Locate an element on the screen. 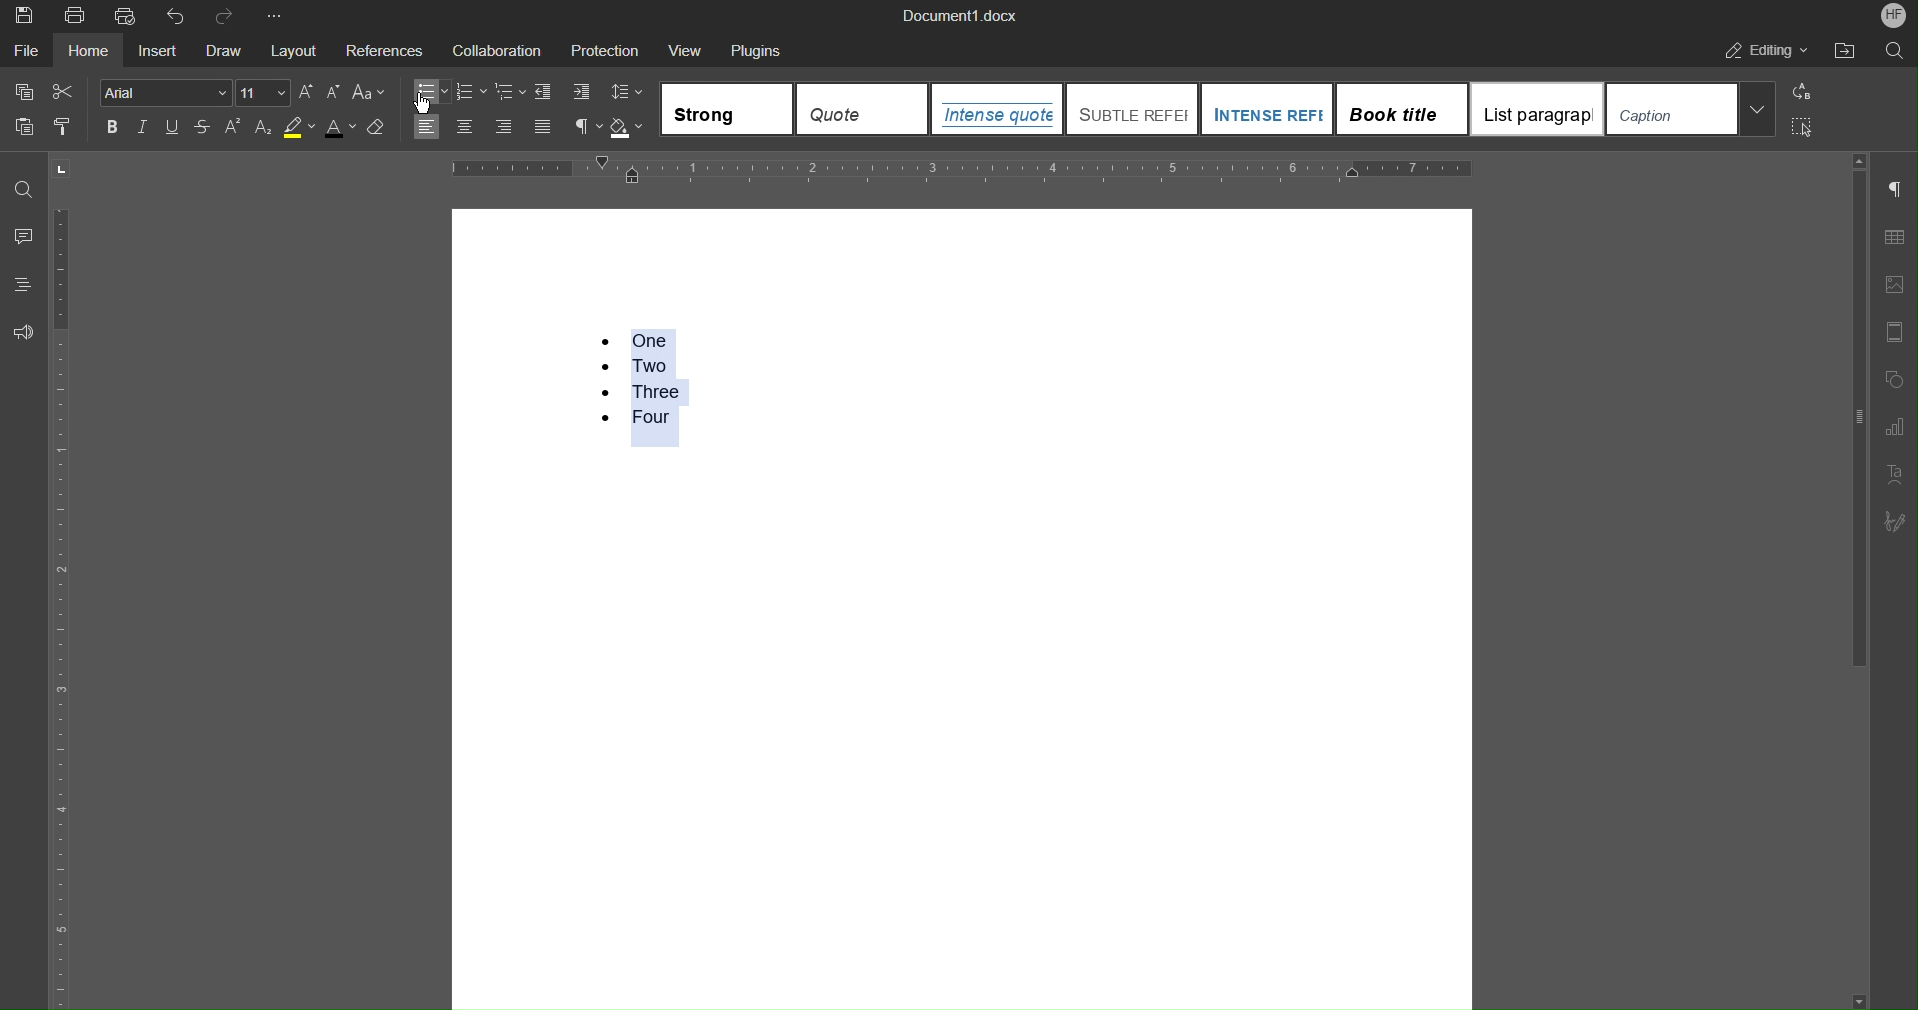 This screenshot has width=1918, height=1010. Quick Print is located at coordinates (128, 14).